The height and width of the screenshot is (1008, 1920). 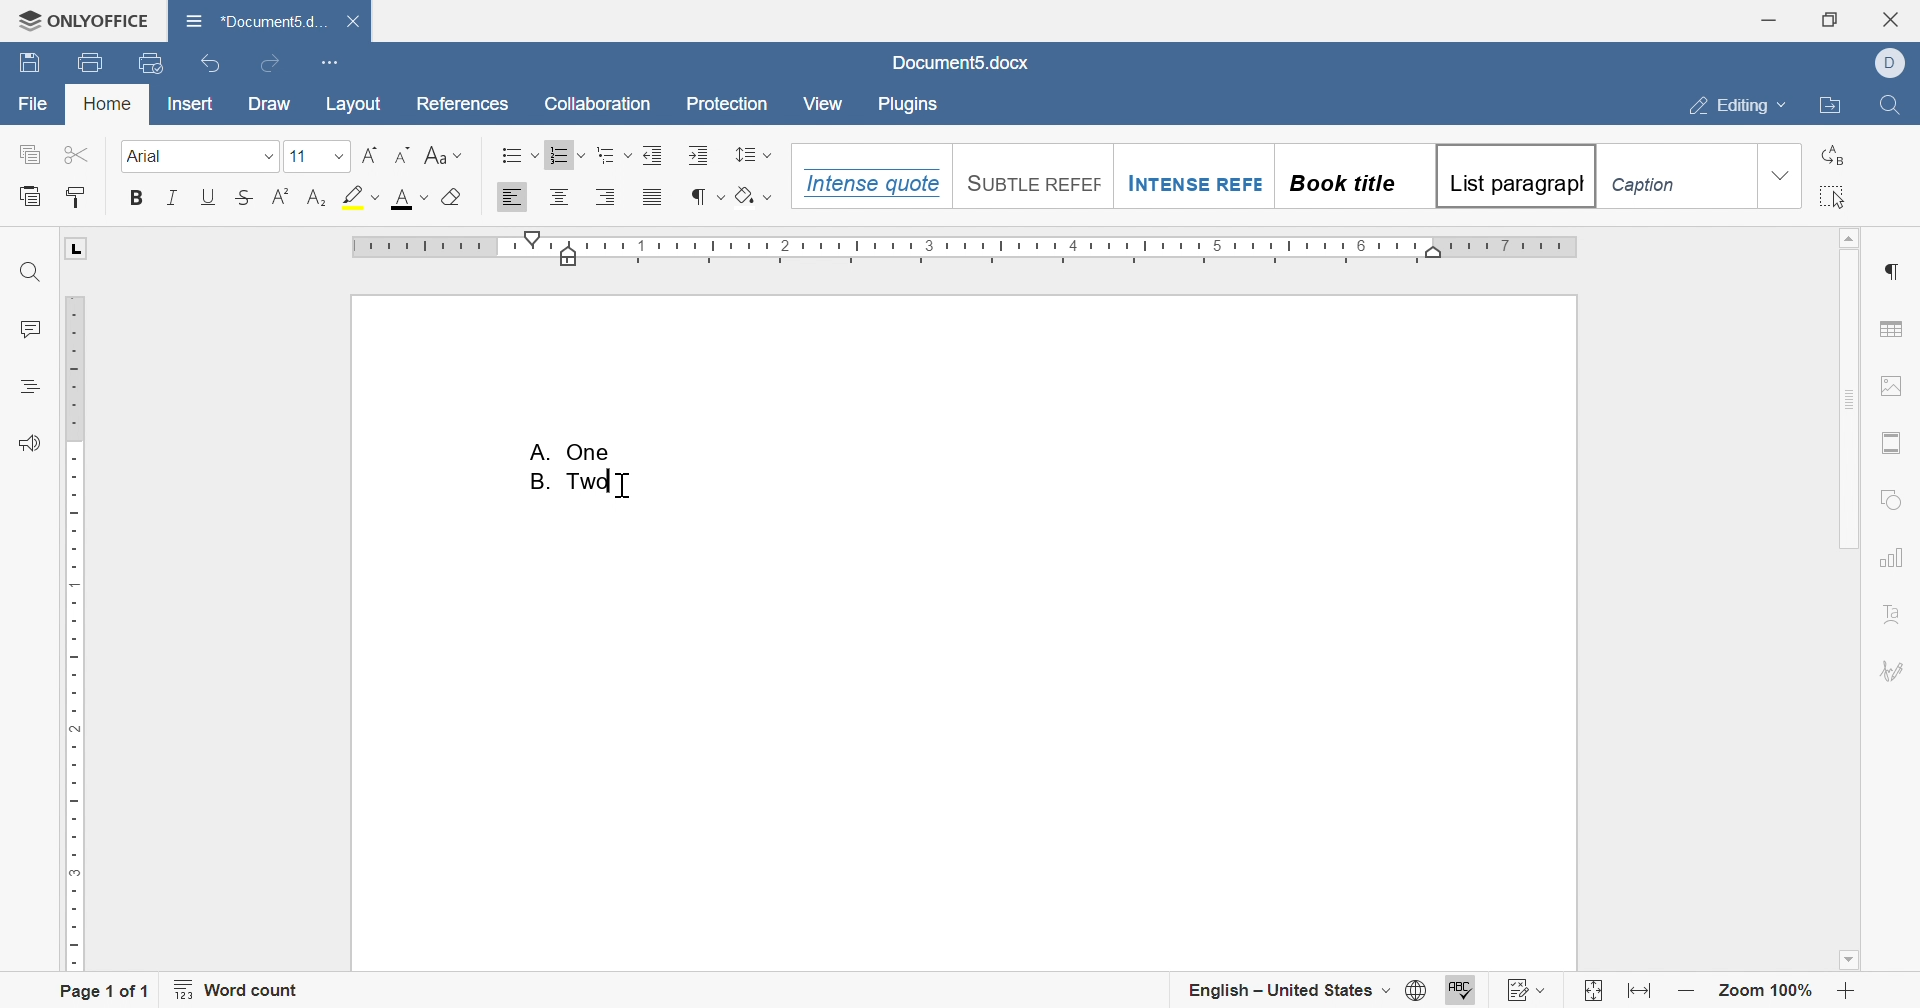 What do you see at coordinates (599, 103) in the screenshot?
I see `Collaboration` at bounding box center [599, 103].